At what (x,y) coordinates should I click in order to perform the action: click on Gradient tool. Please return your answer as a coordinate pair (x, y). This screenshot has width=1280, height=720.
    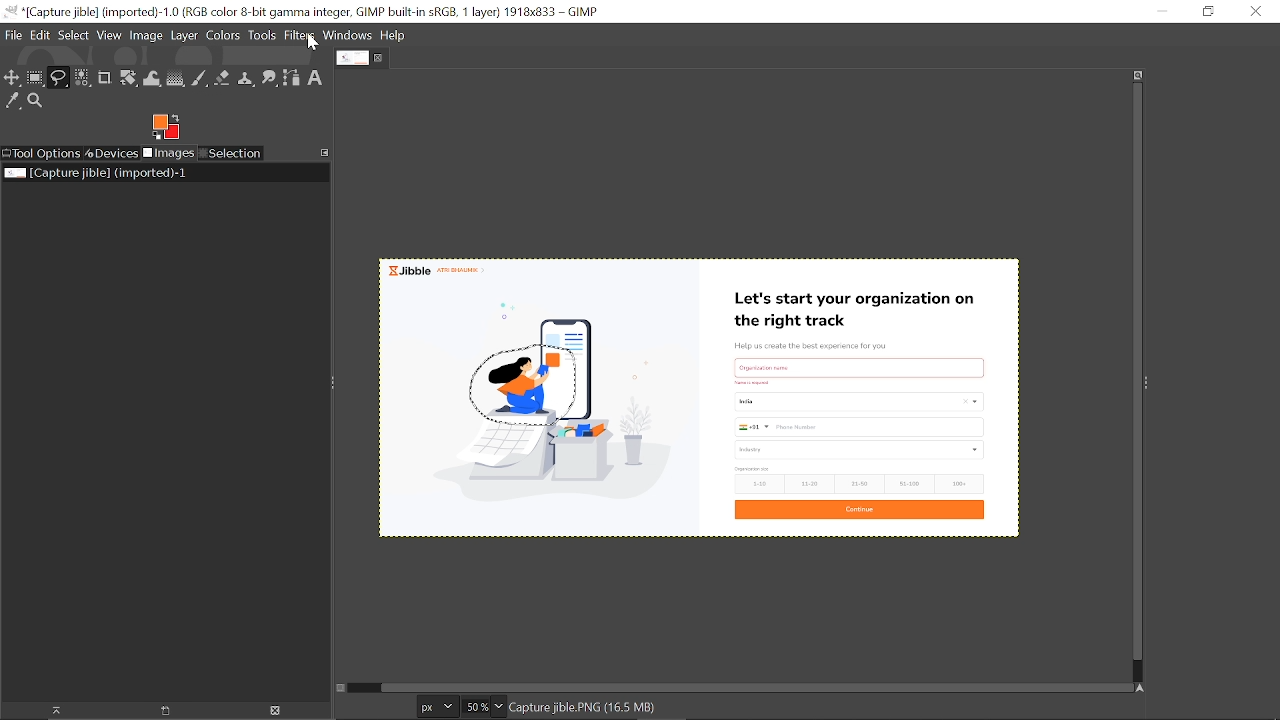
    Looking at the image, I should click on (176, 78).